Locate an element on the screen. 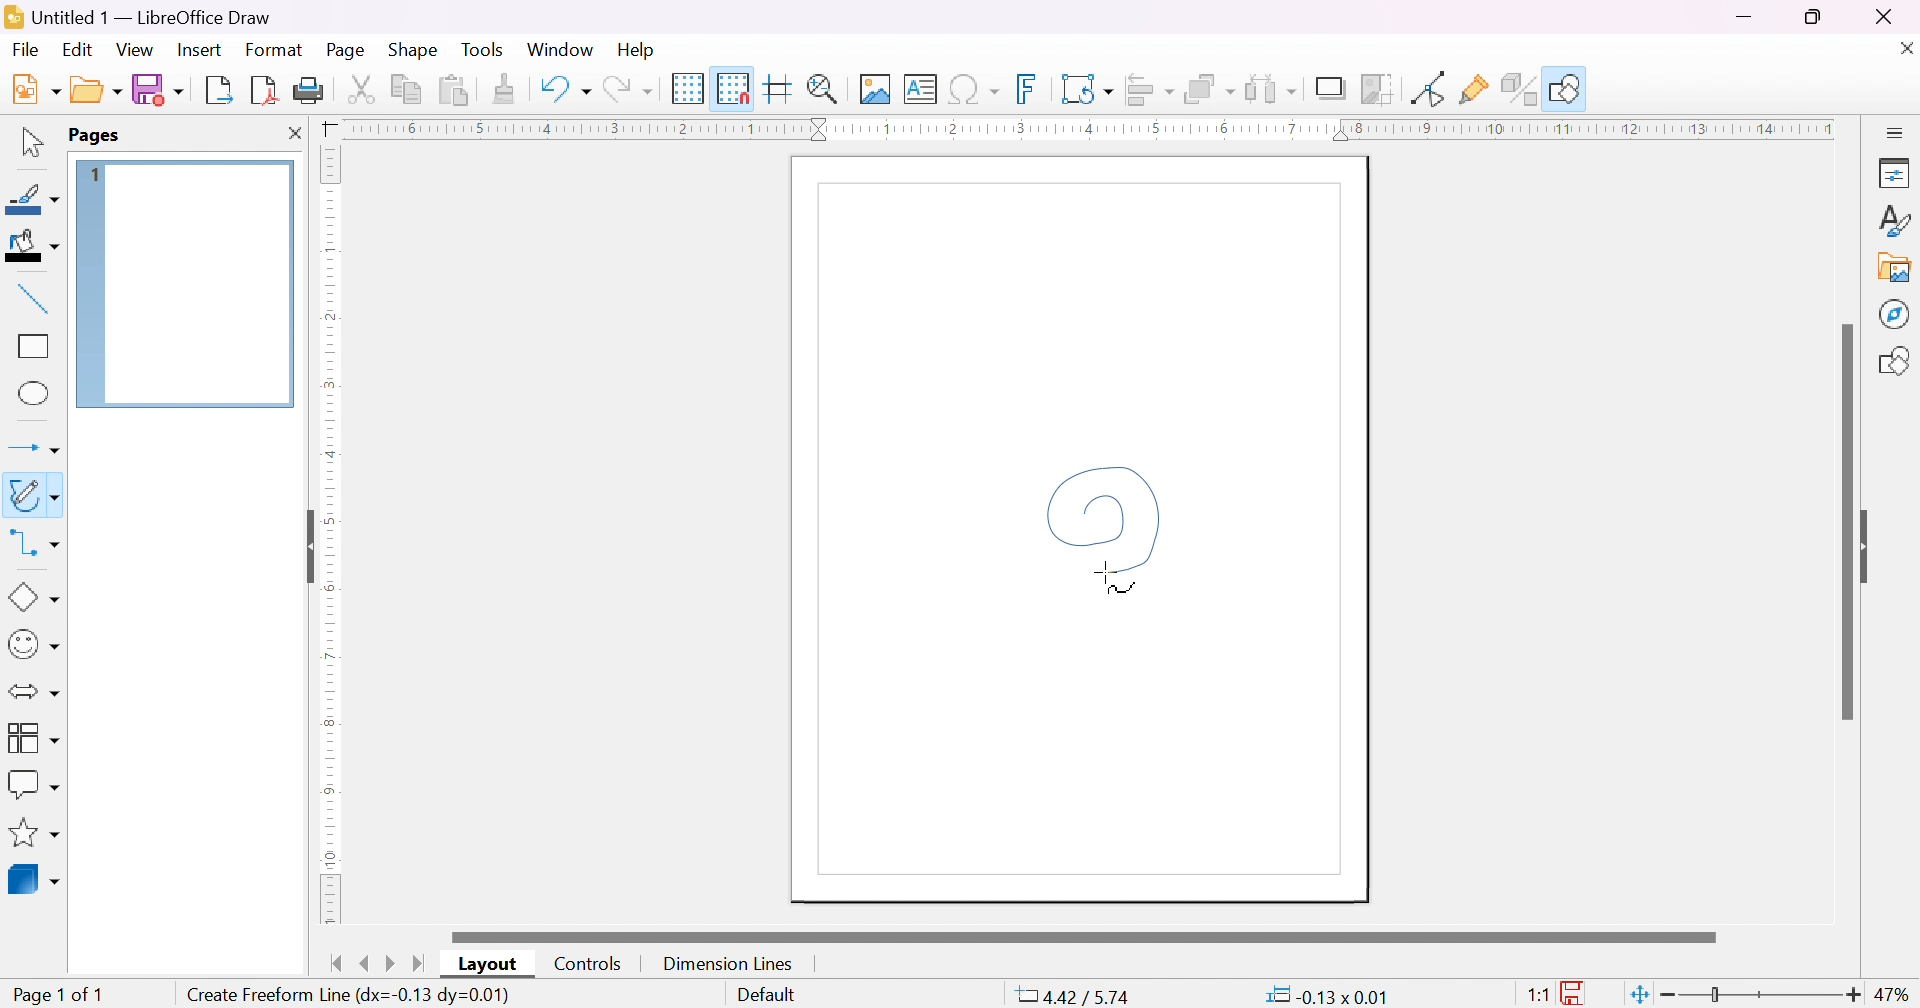 This screenshot has width=1920, height=1008. styles is located at coordinates (1895, 220).